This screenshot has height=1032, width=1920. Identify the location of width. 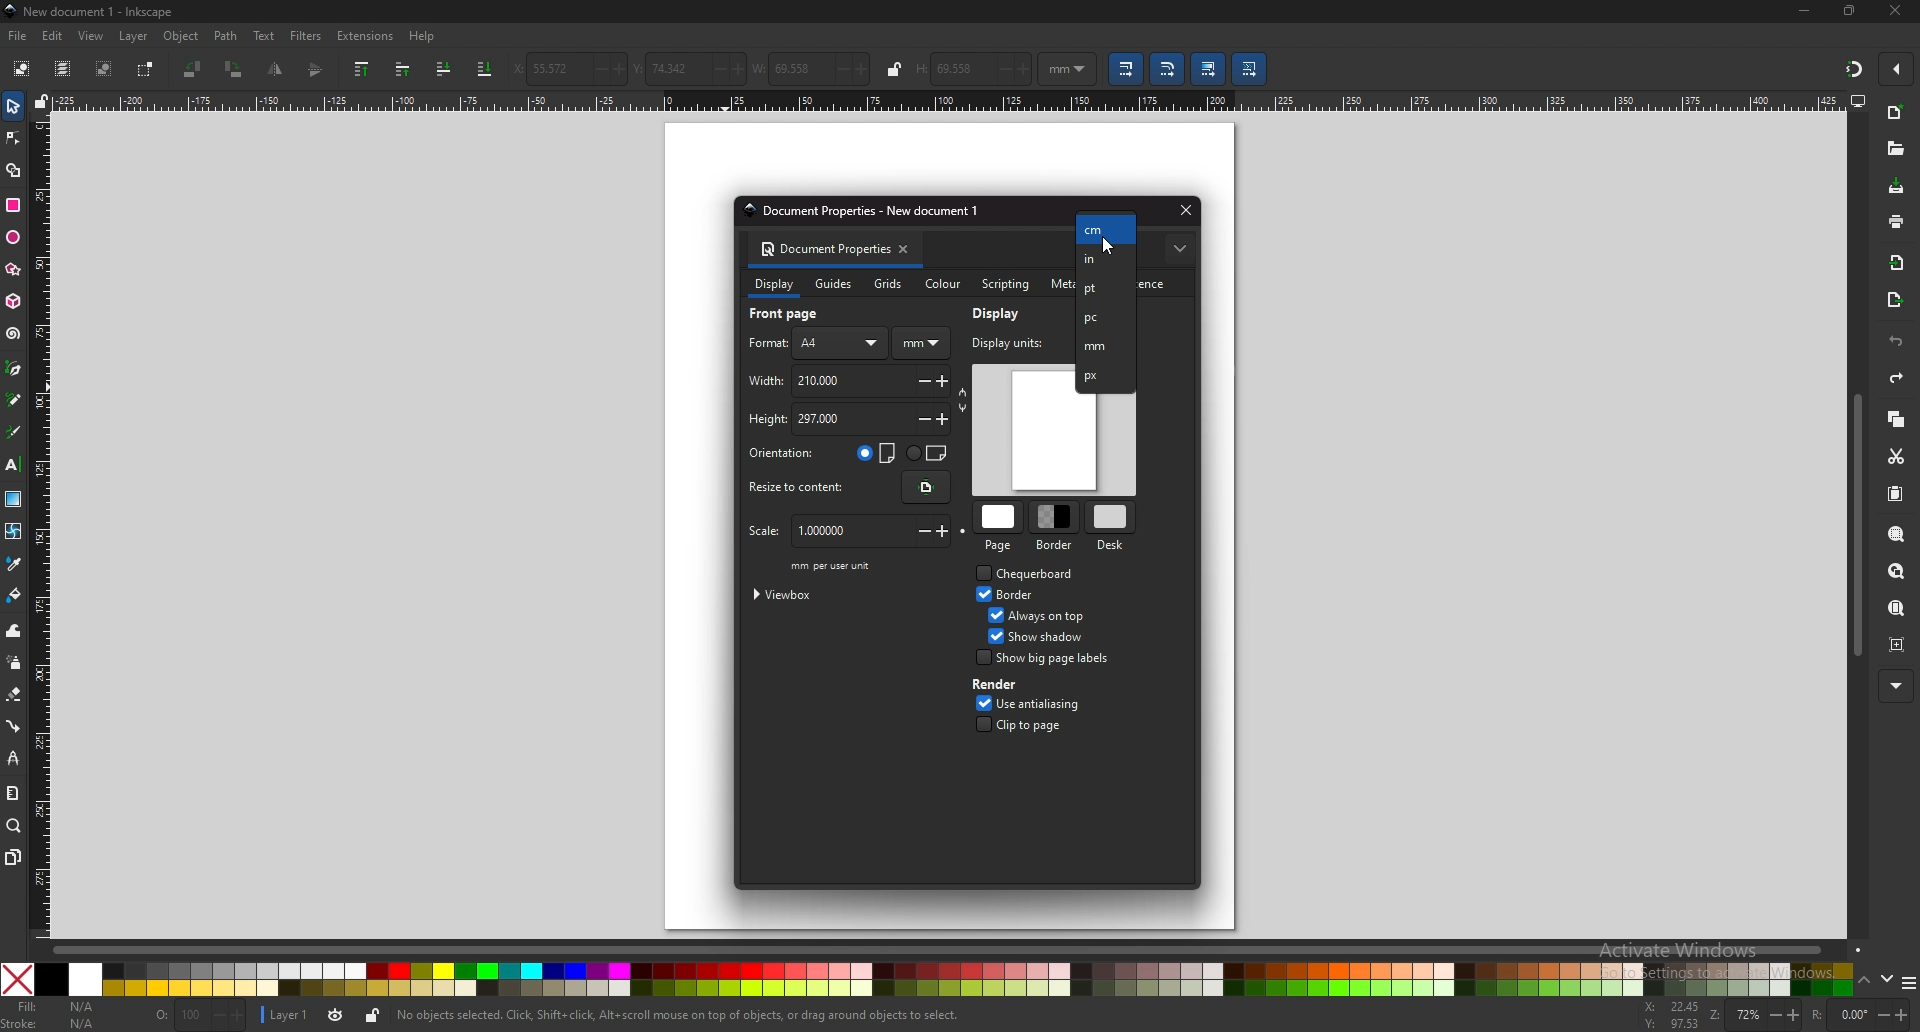
(811, 380).